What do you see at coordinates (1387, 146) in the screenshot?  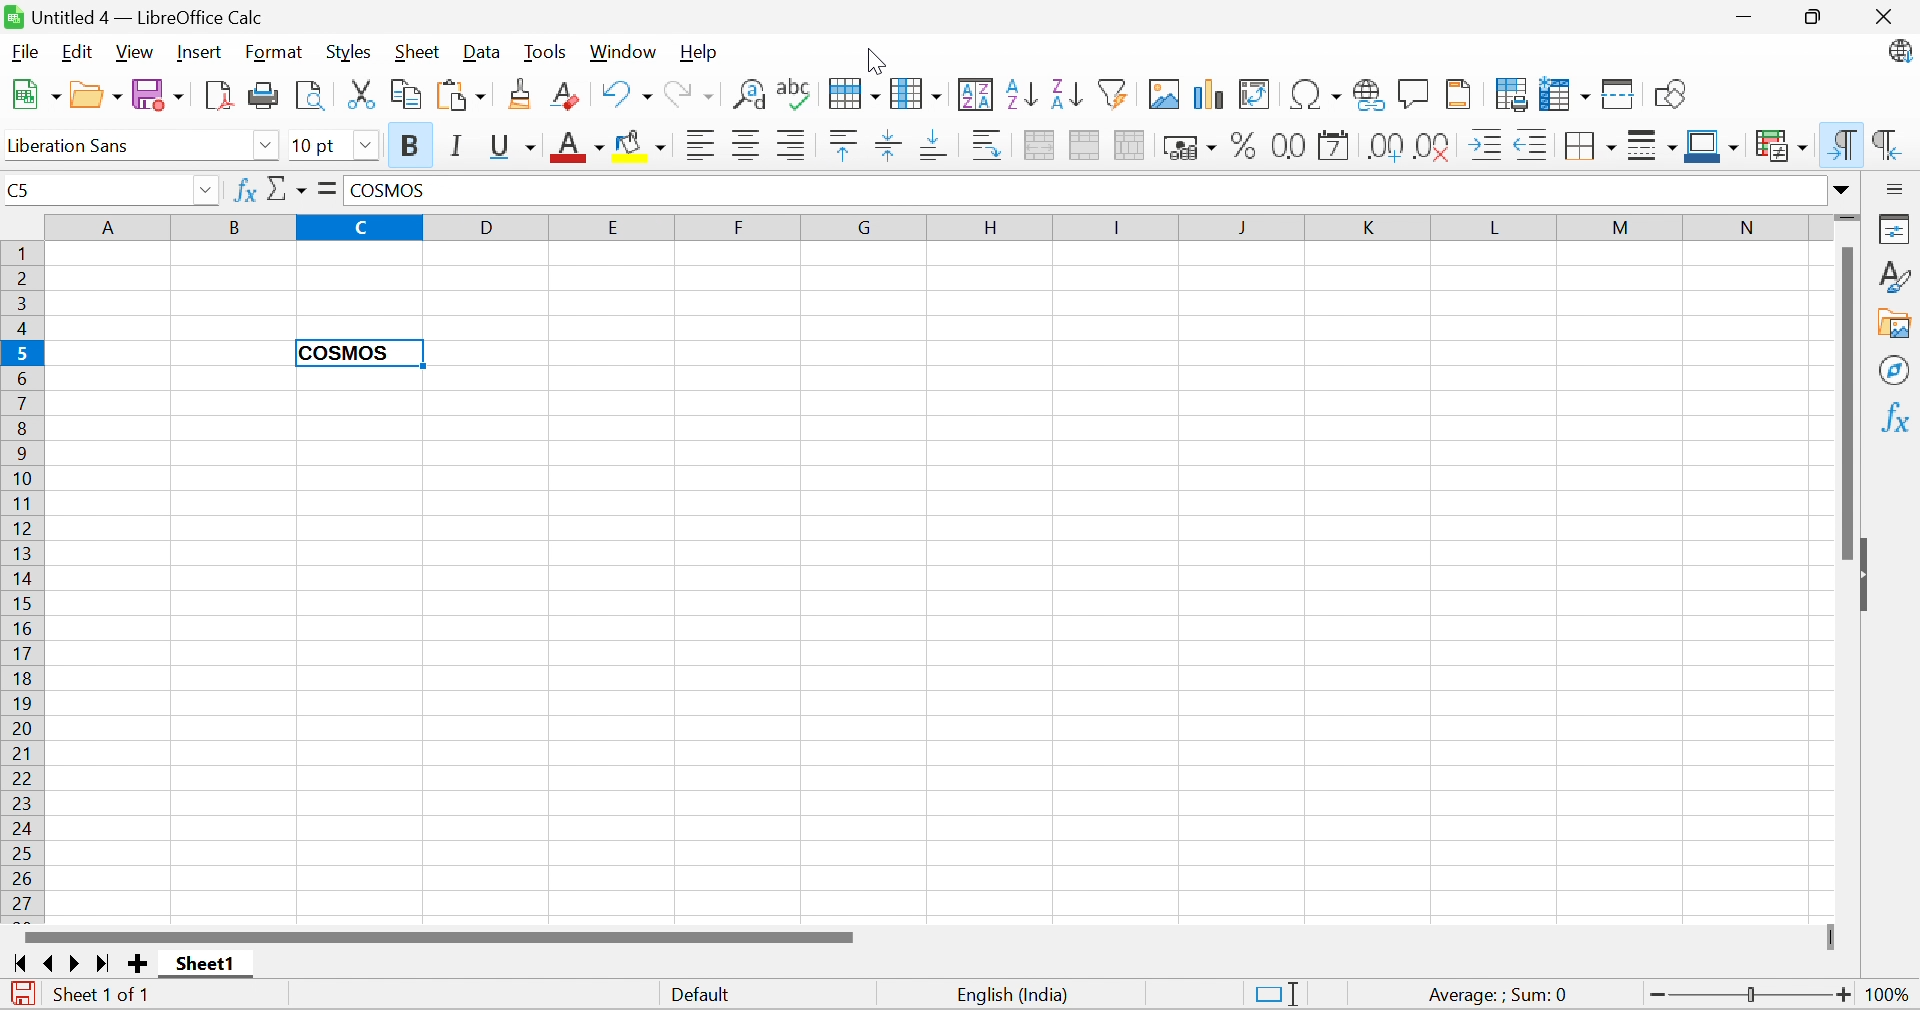 I see `Add Decimal Place` at bounding box center [1387, 146].